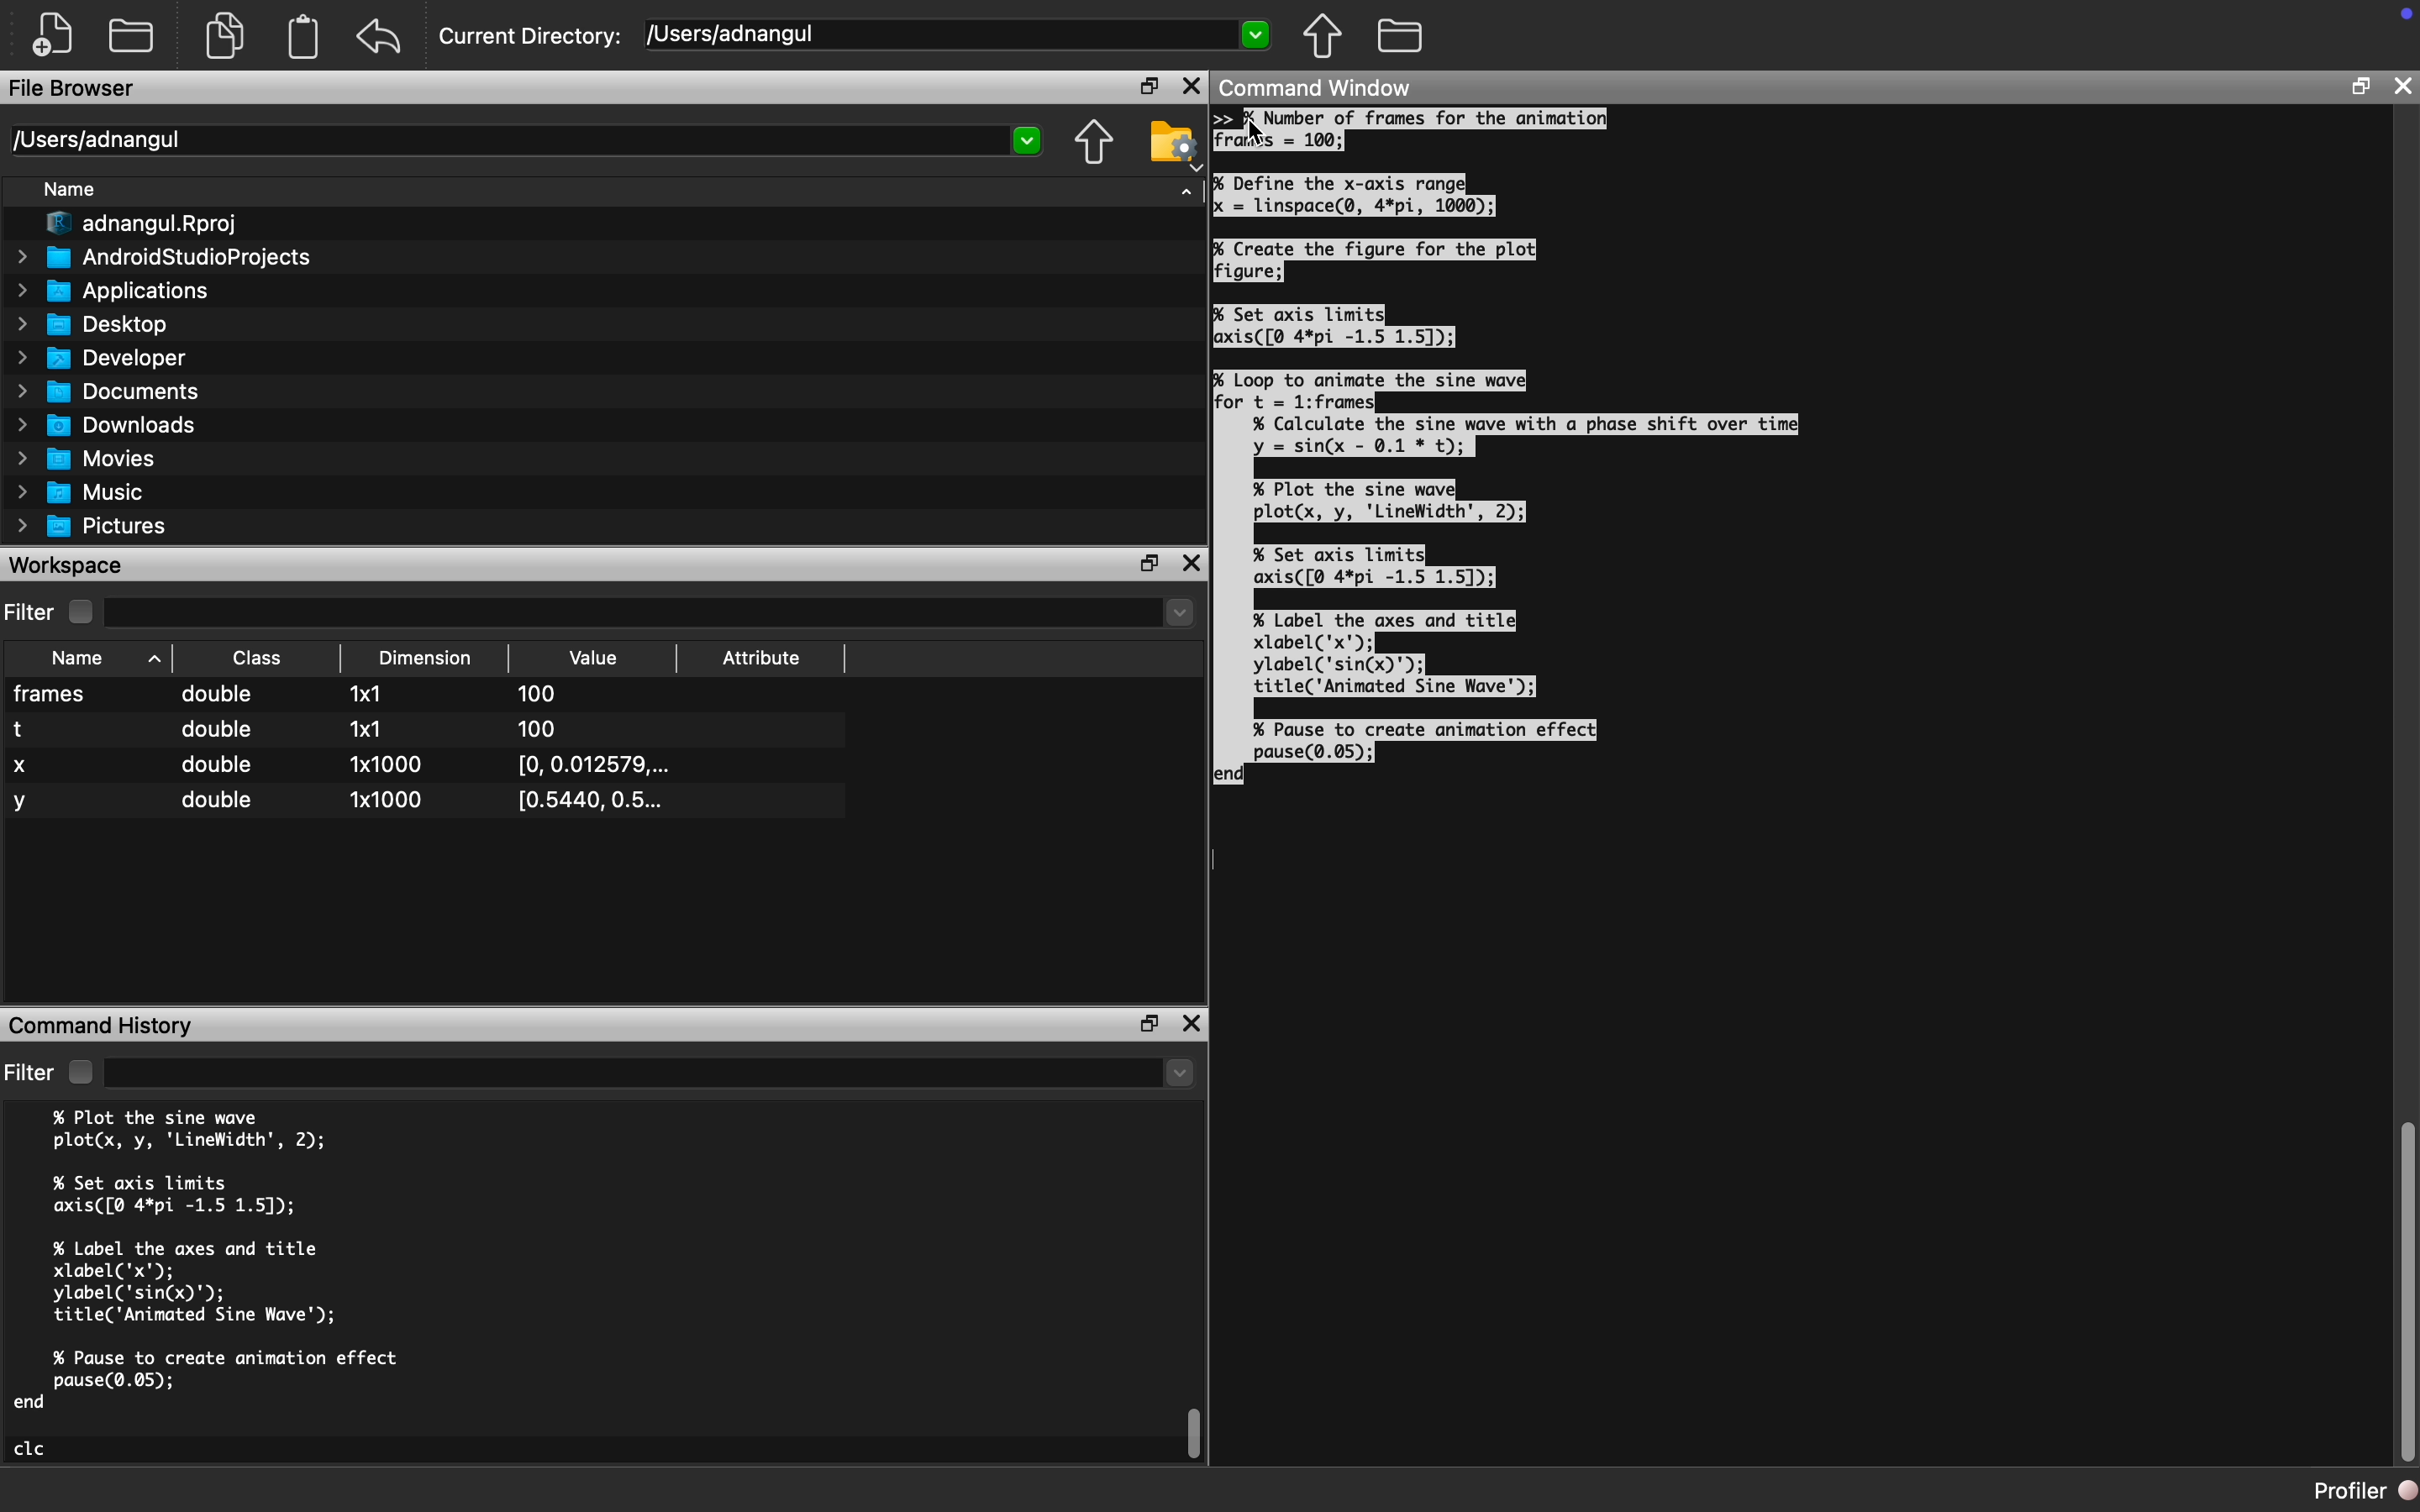 The width and height of the screenshot is (2420, 1512). What do you see at coordinates (107, 392) in the screenshot?
I see `Documents` at bounding box center [107, 392].